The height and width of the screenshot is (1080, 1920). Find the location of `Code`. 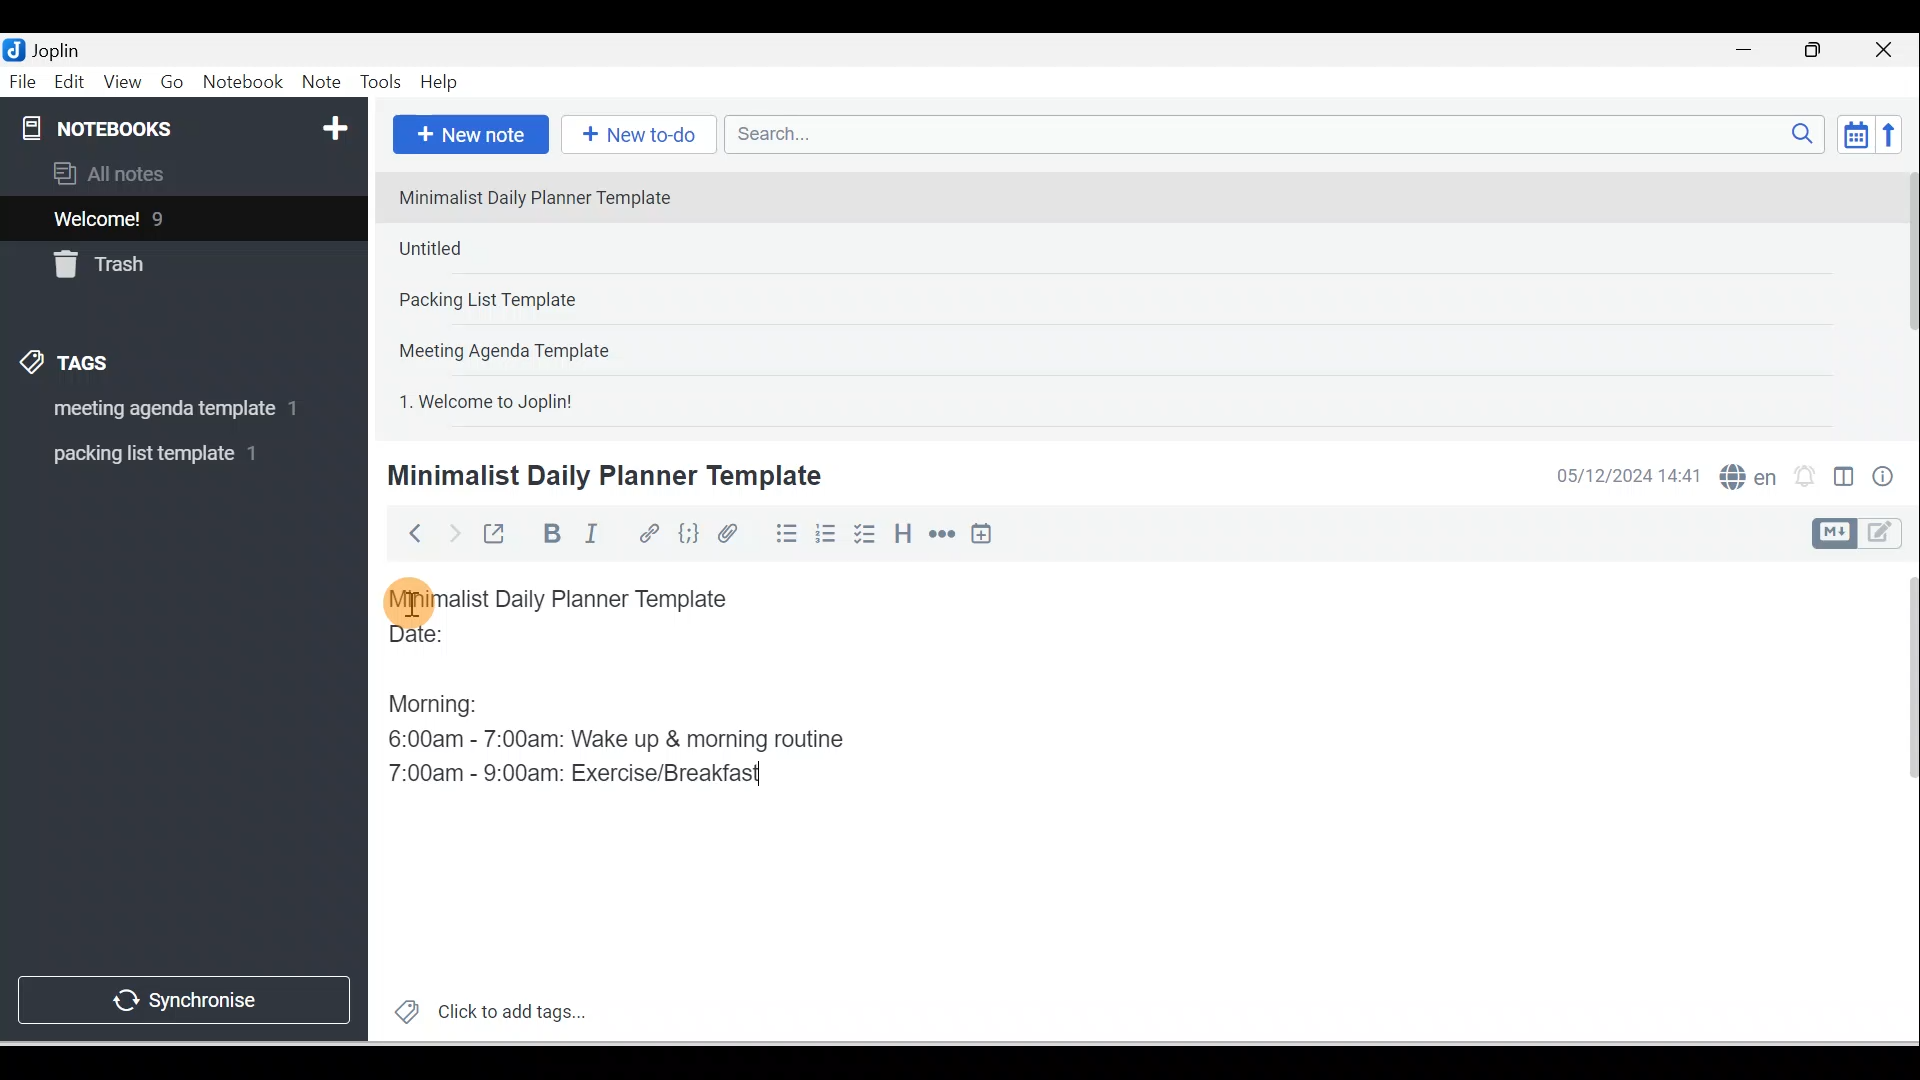

Code is located at coordinates (689, 535).